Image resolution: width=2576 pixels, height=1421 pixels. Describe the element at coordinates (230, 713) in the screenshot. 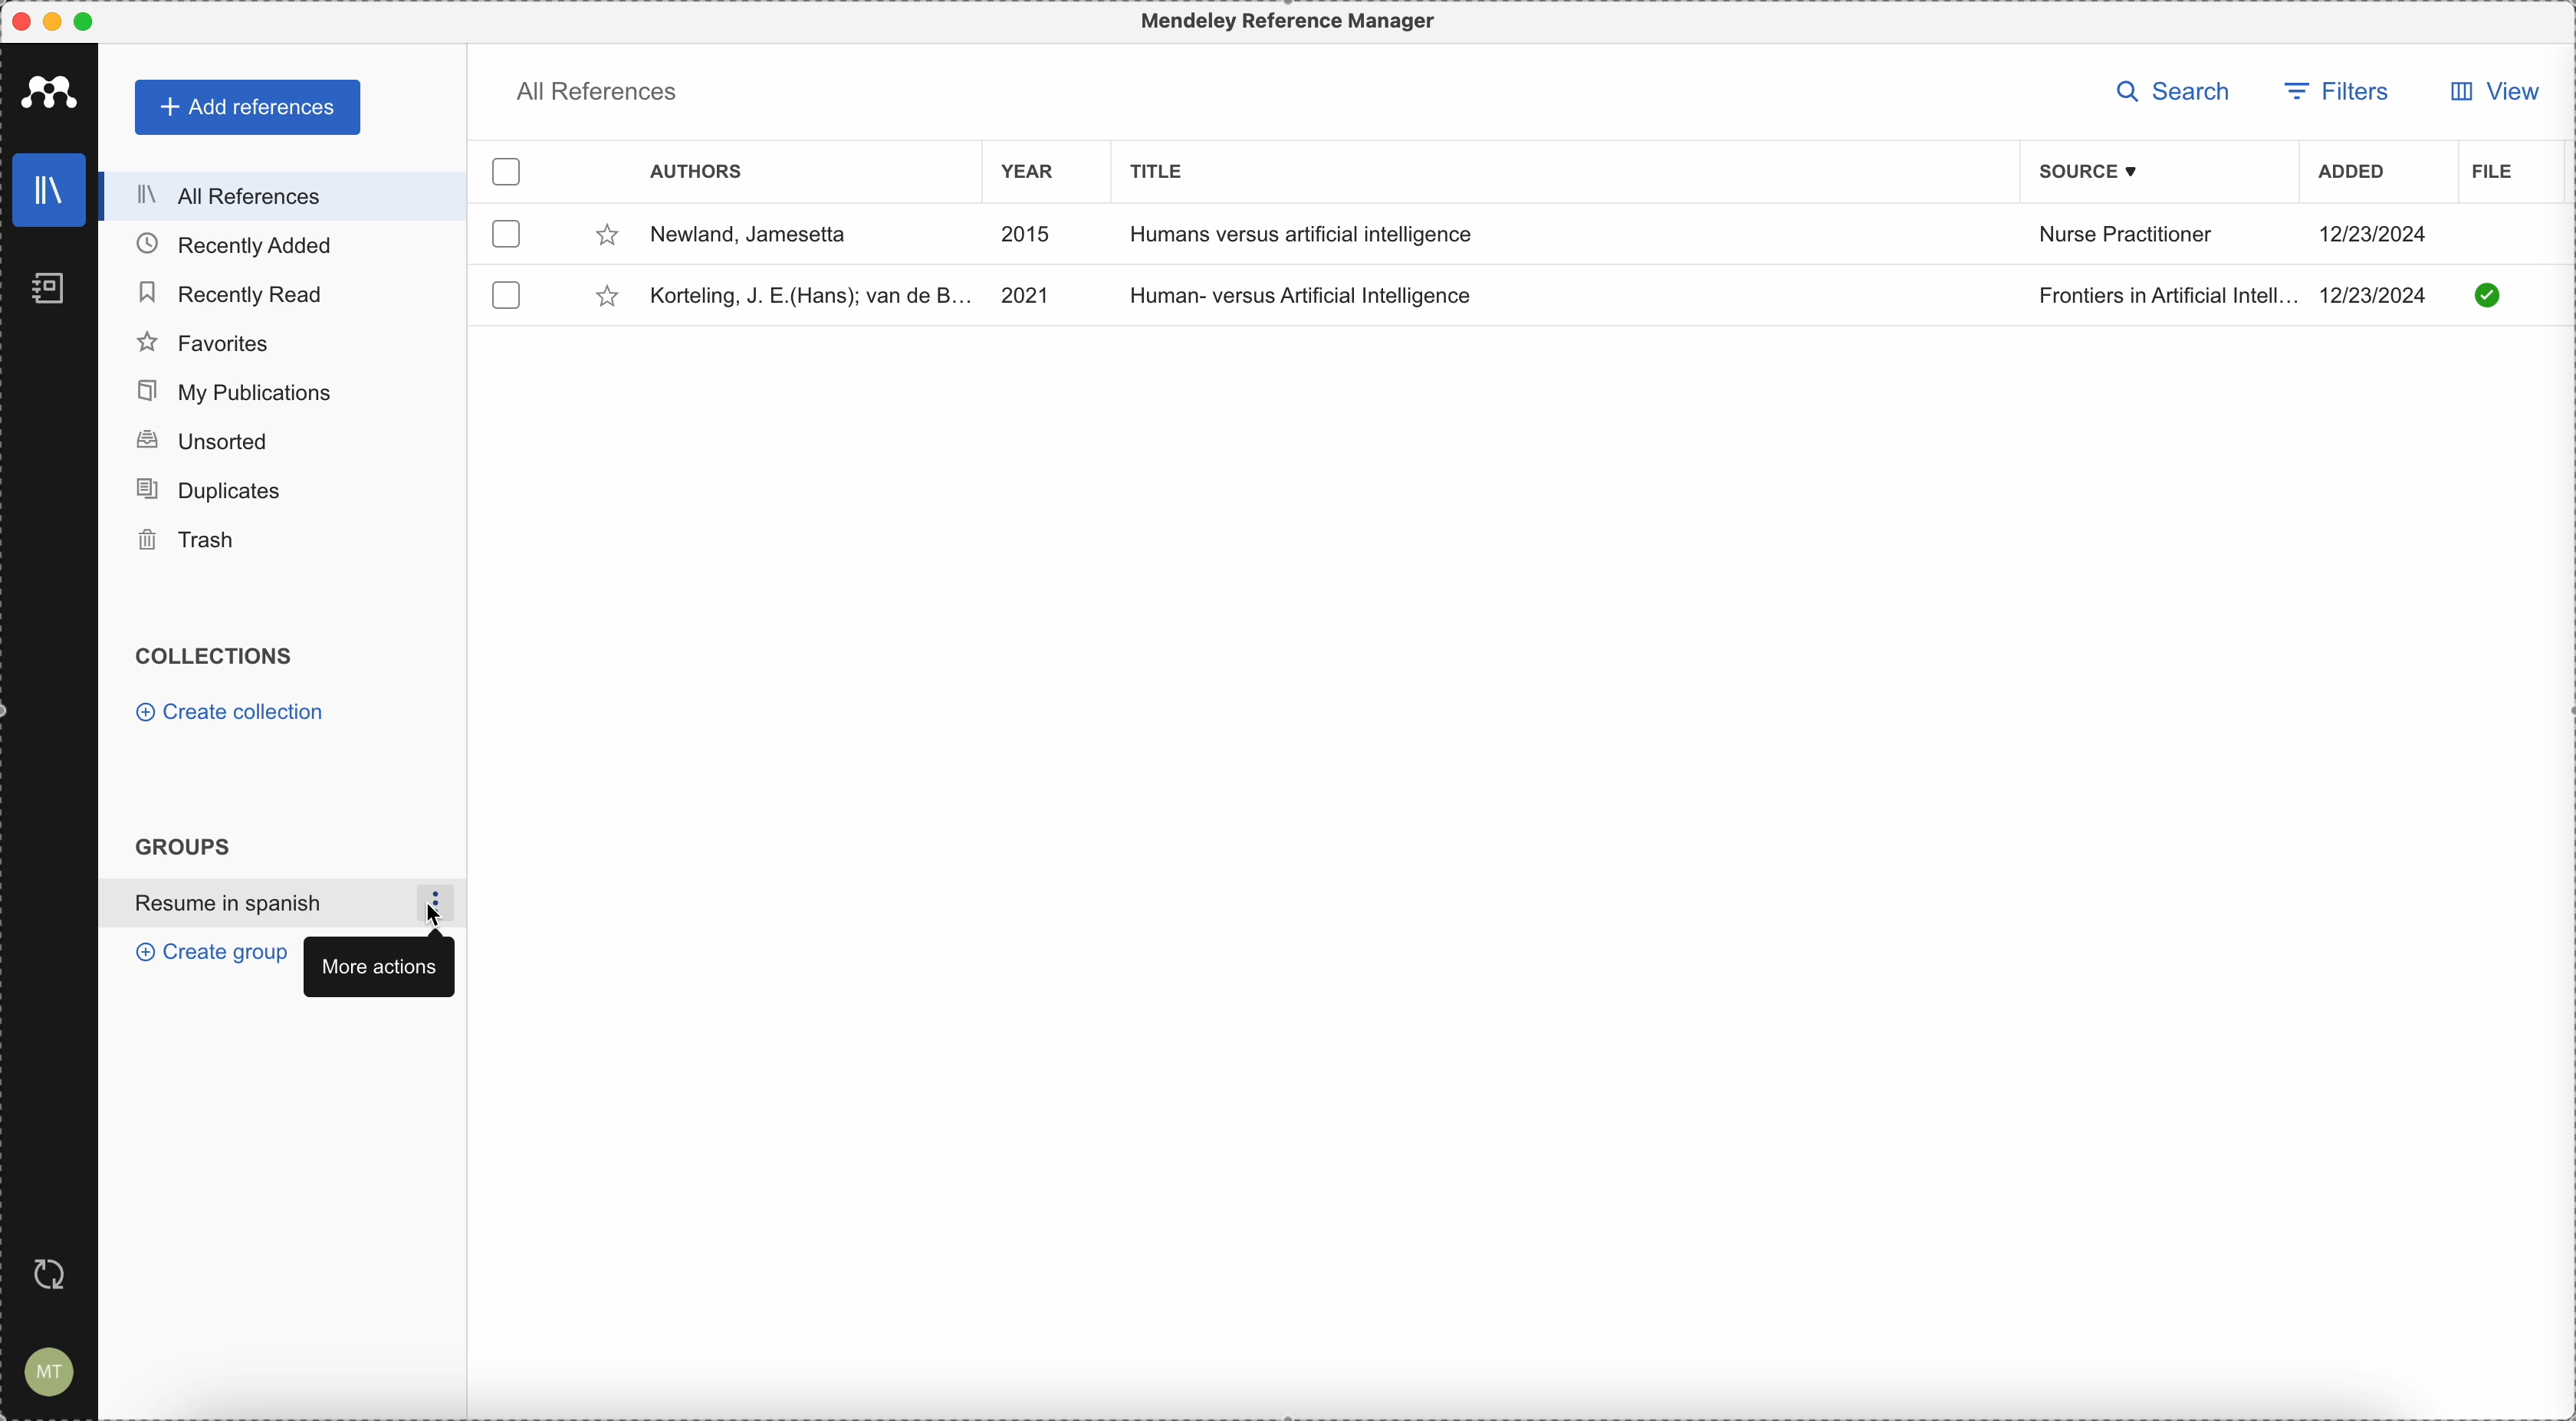

I see `create collection` at that location.